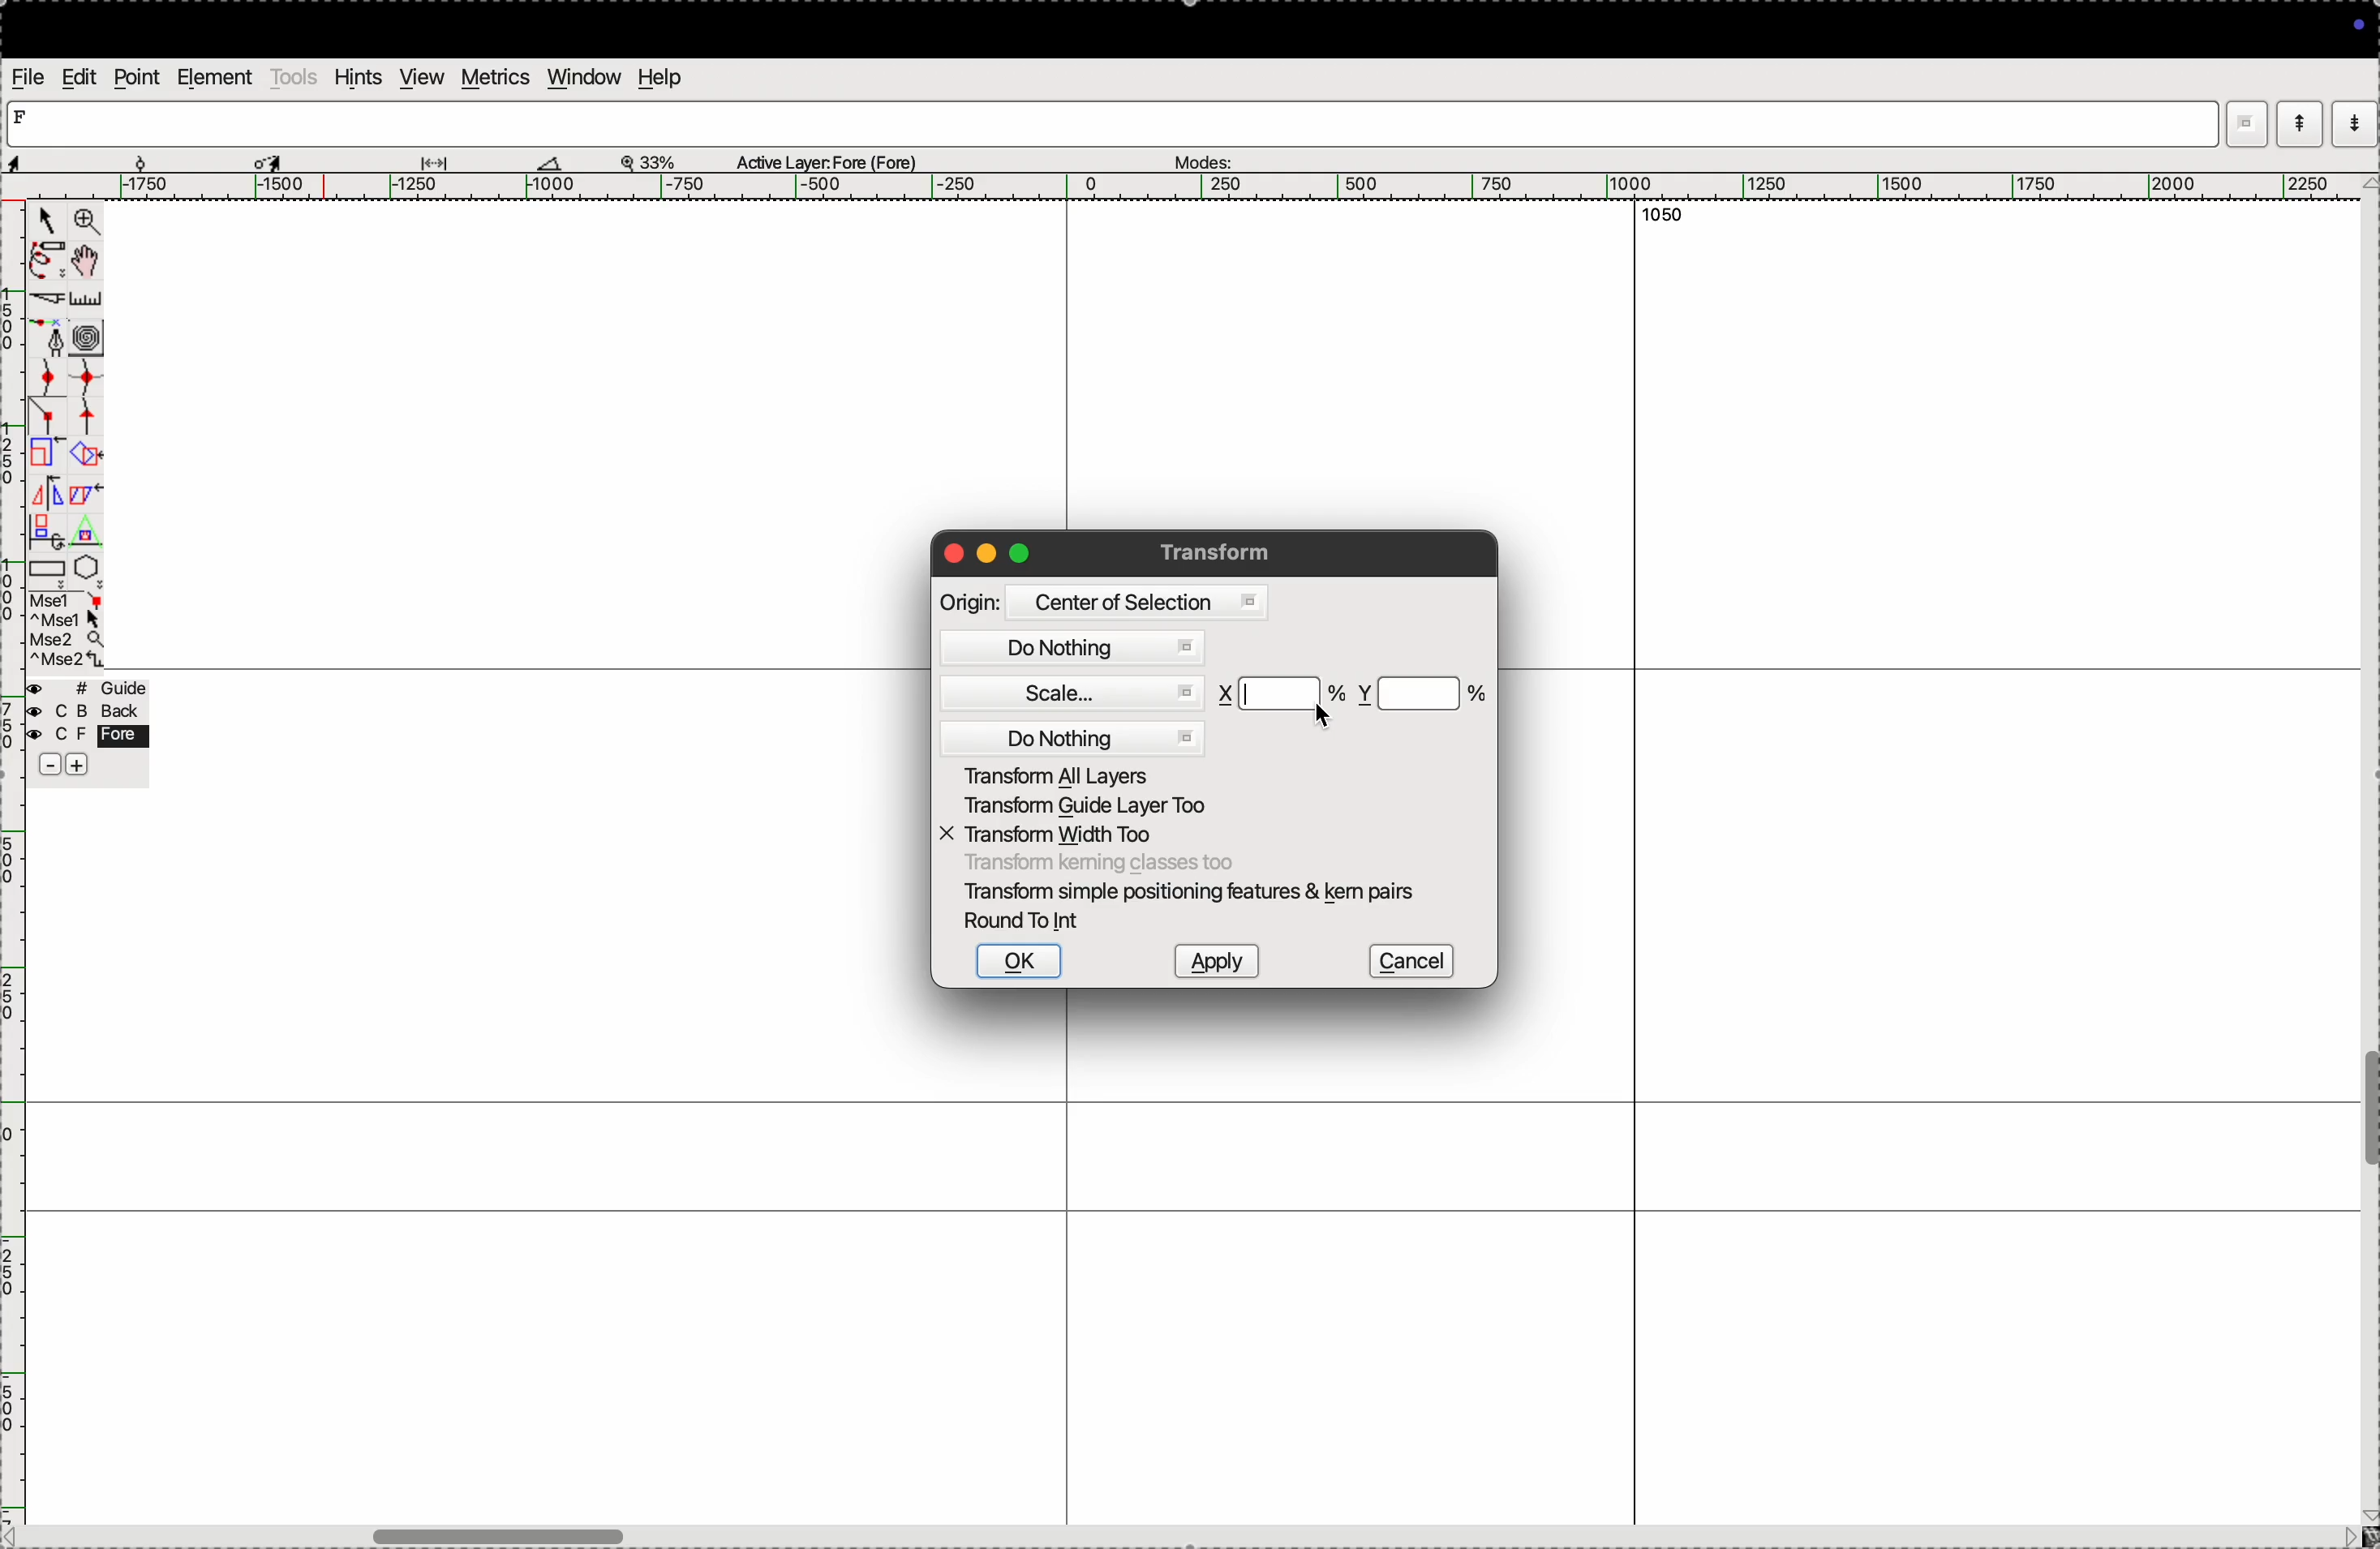  What do you see at coordinates (271, 159) in the screenshot?
I see `cursor selected` at bounding box center [271, 159].